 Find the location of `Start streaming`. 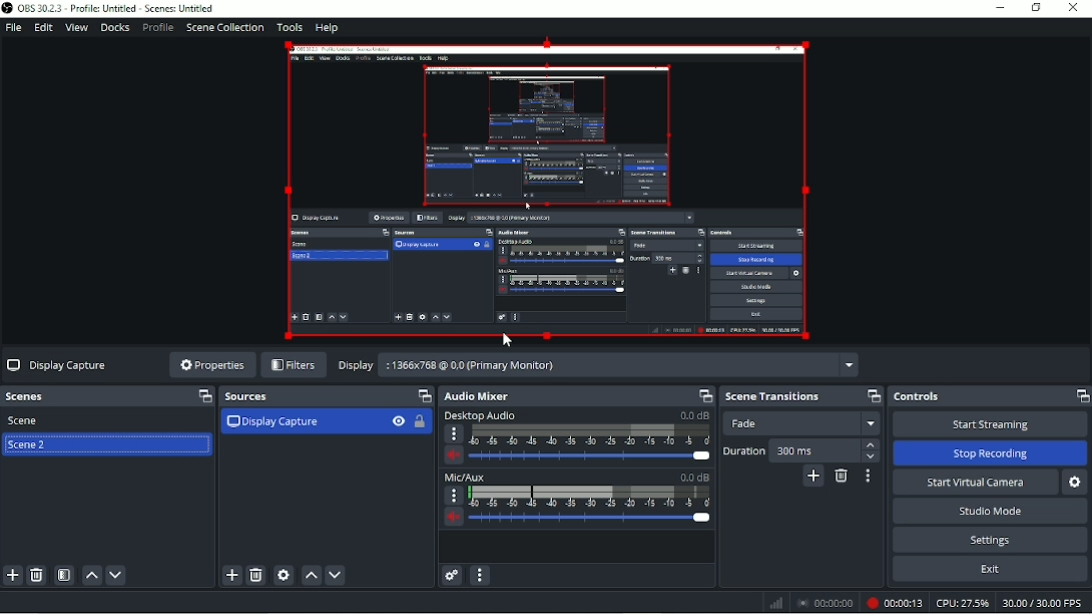

Start streaming is located at coordinates (990, 424).